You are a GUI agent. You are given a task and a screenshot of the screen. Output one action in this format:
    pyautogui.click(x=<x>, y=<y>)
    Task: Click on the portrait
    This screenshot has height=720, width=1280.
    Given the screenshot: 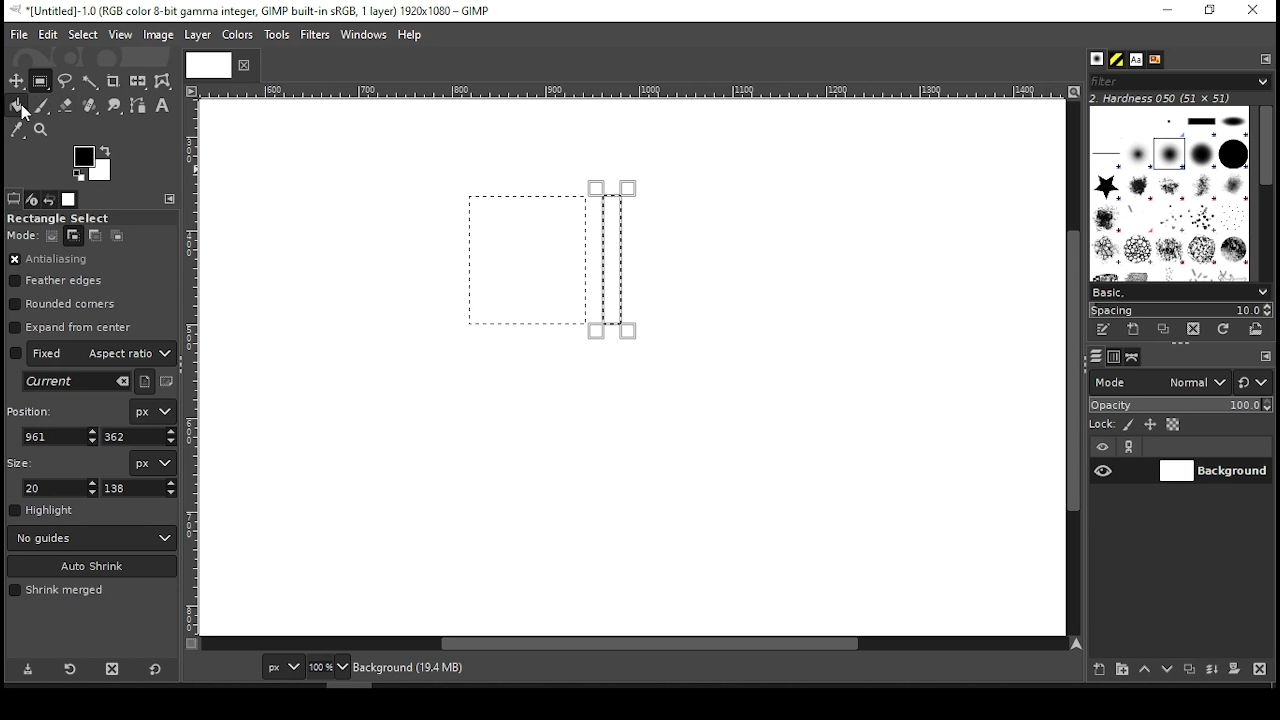 What is the action you would take?
    pyautogui.click(x=146, y=381)
    